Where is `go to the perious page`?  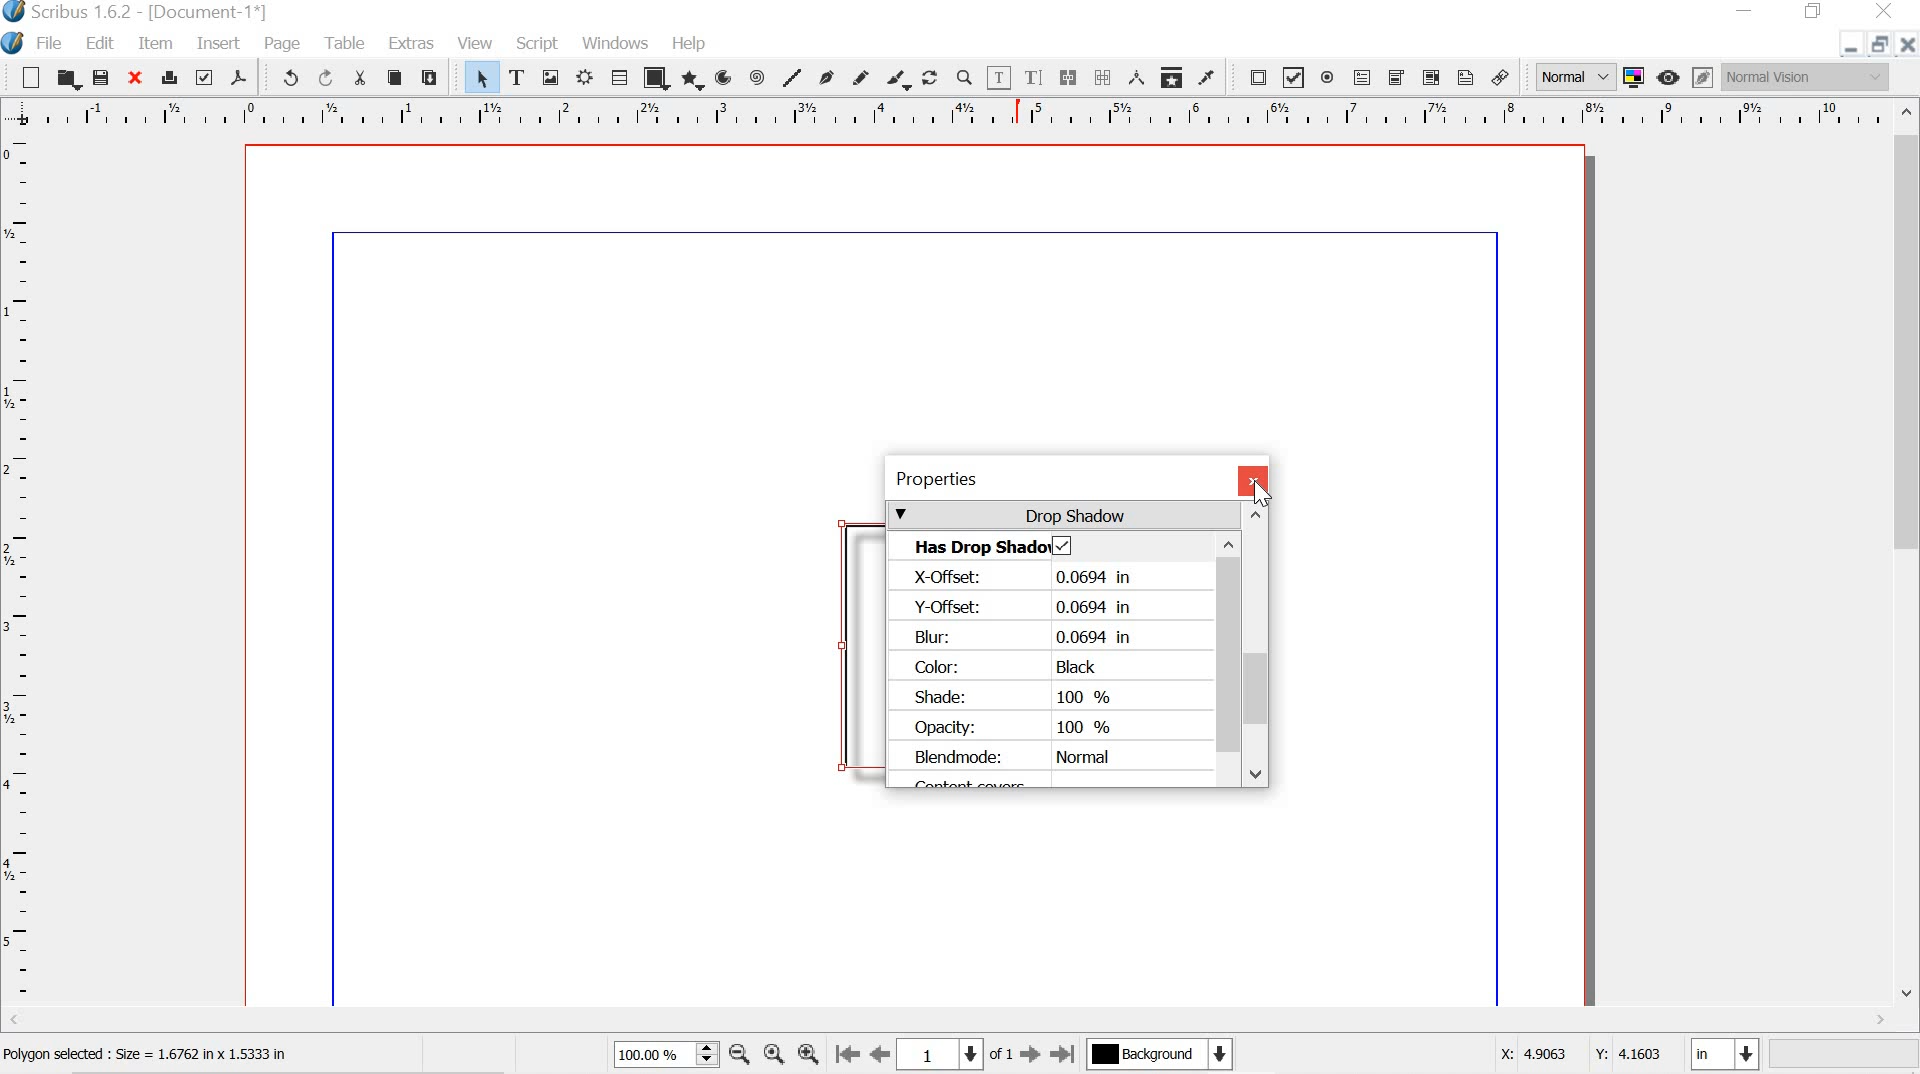
go to the perious page is located at coordinates (883, 1056).